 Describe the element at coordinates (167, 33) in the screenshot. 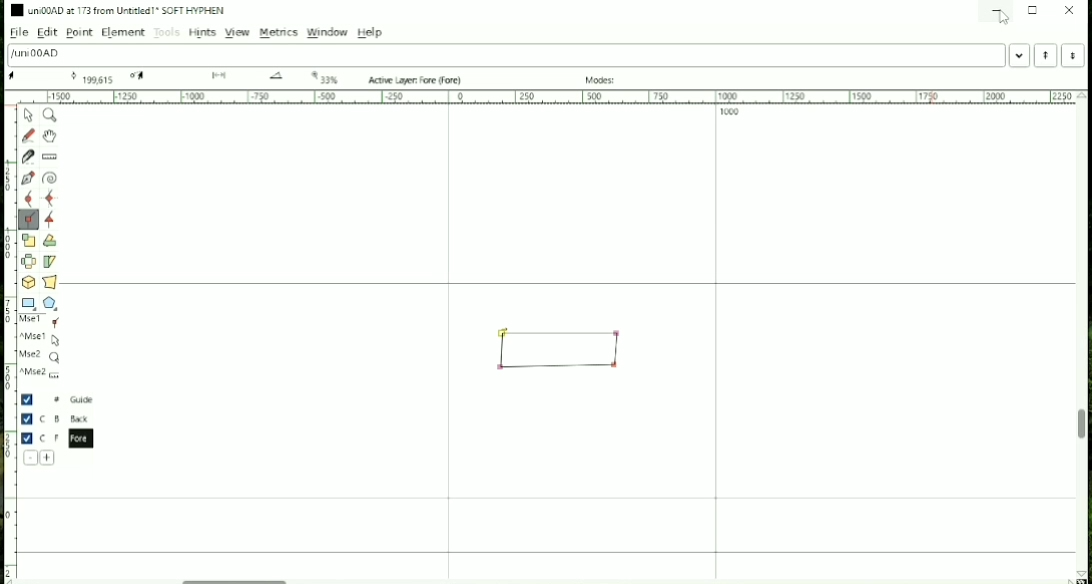

I see `Tools` at that location.